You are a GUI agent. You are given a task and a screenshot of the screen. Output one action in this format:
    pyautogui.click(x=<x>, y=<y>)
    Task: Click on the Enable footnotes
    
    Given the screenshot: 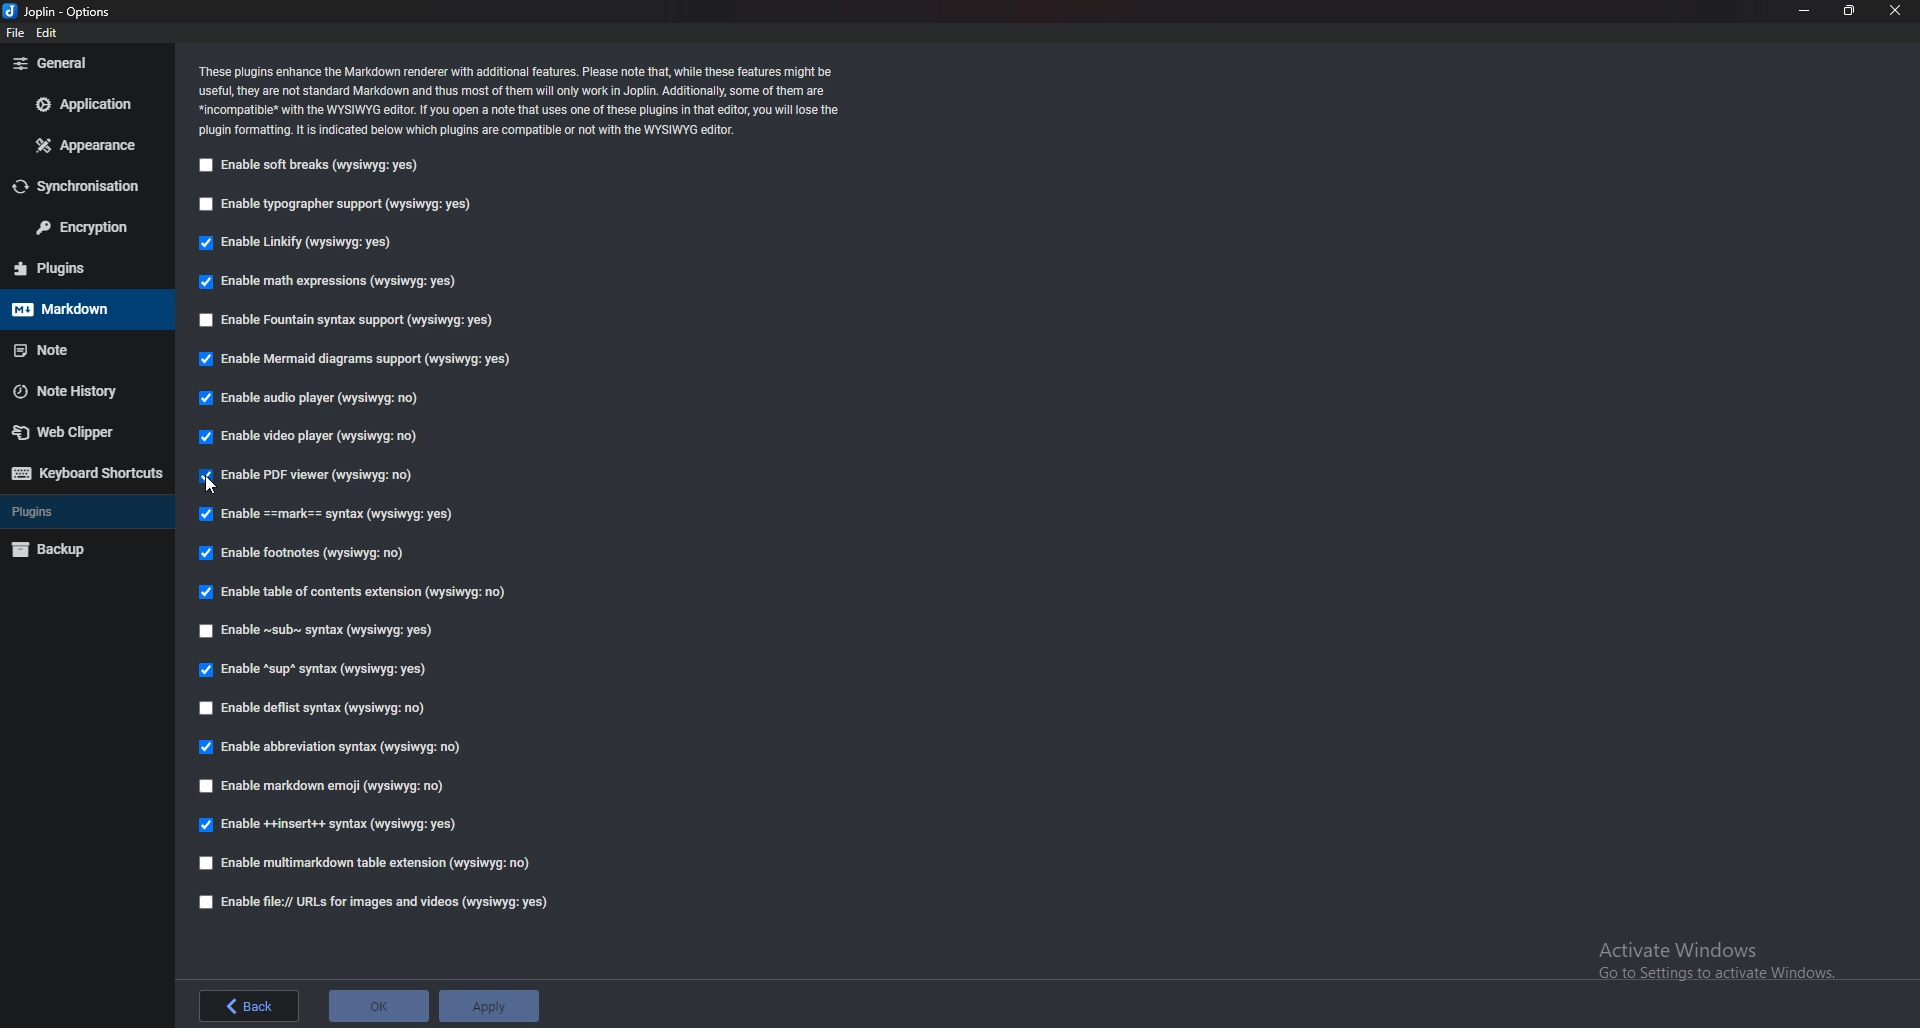 What is the action you would take?
    pyautogui.click(x=306, y=555)
    